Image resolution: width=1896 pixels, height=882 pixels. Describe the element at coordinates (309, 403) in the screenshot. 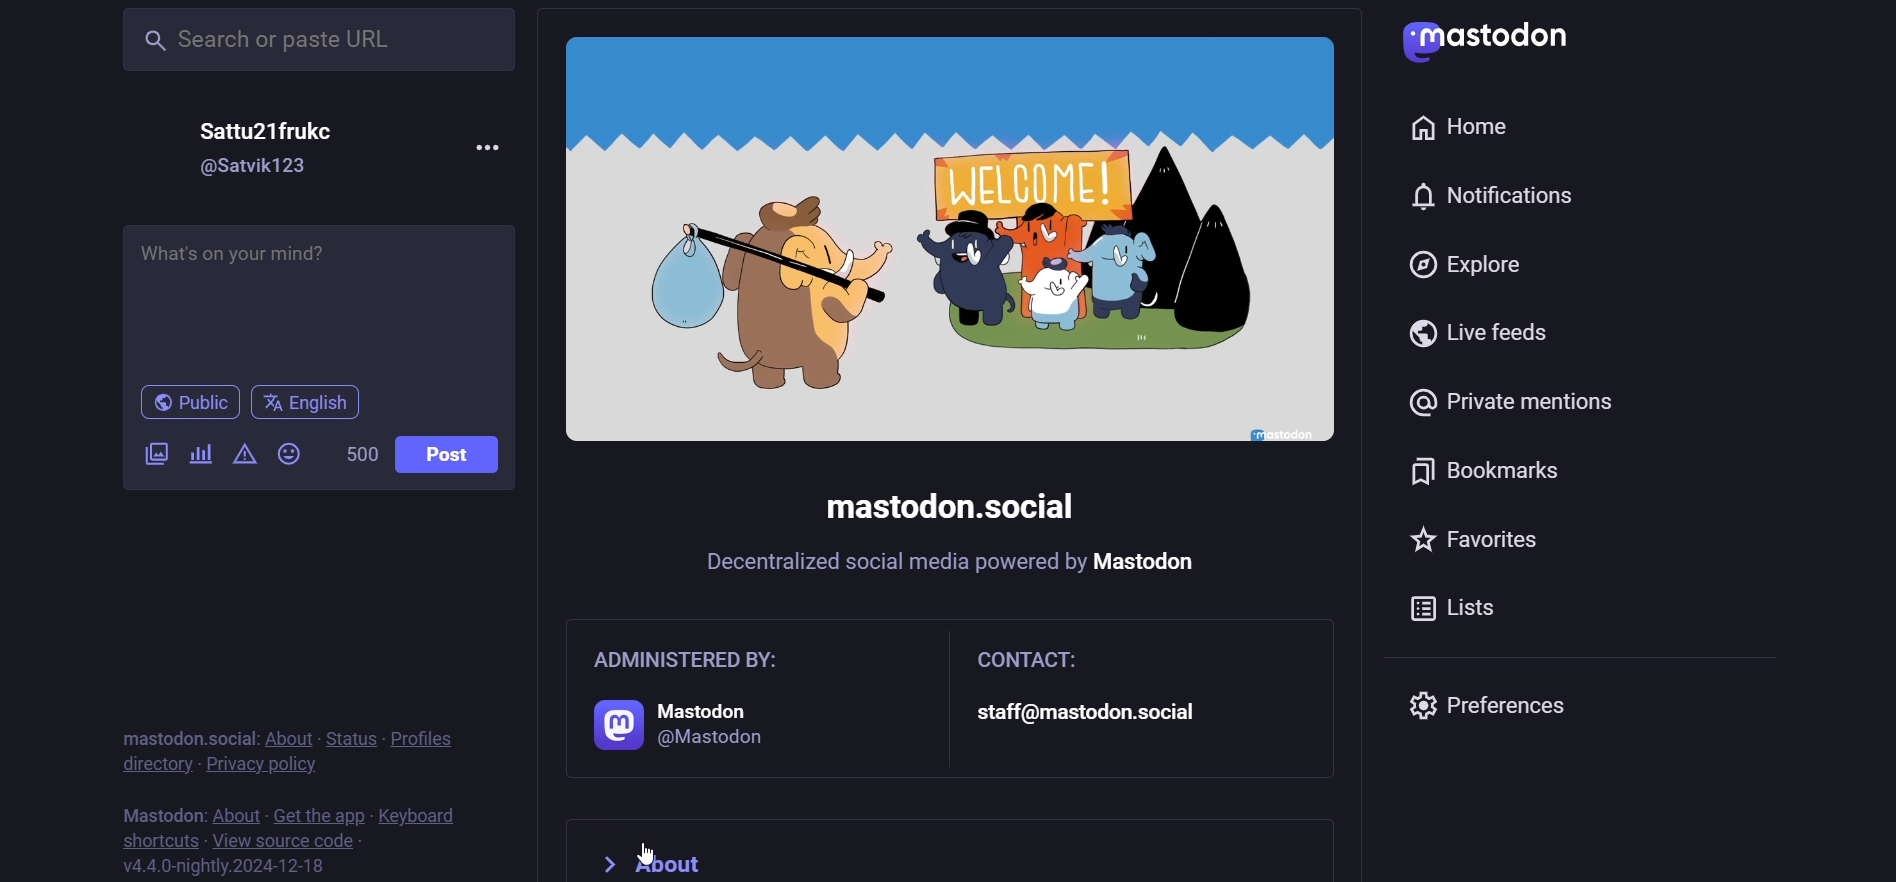

I see `english` at that location.